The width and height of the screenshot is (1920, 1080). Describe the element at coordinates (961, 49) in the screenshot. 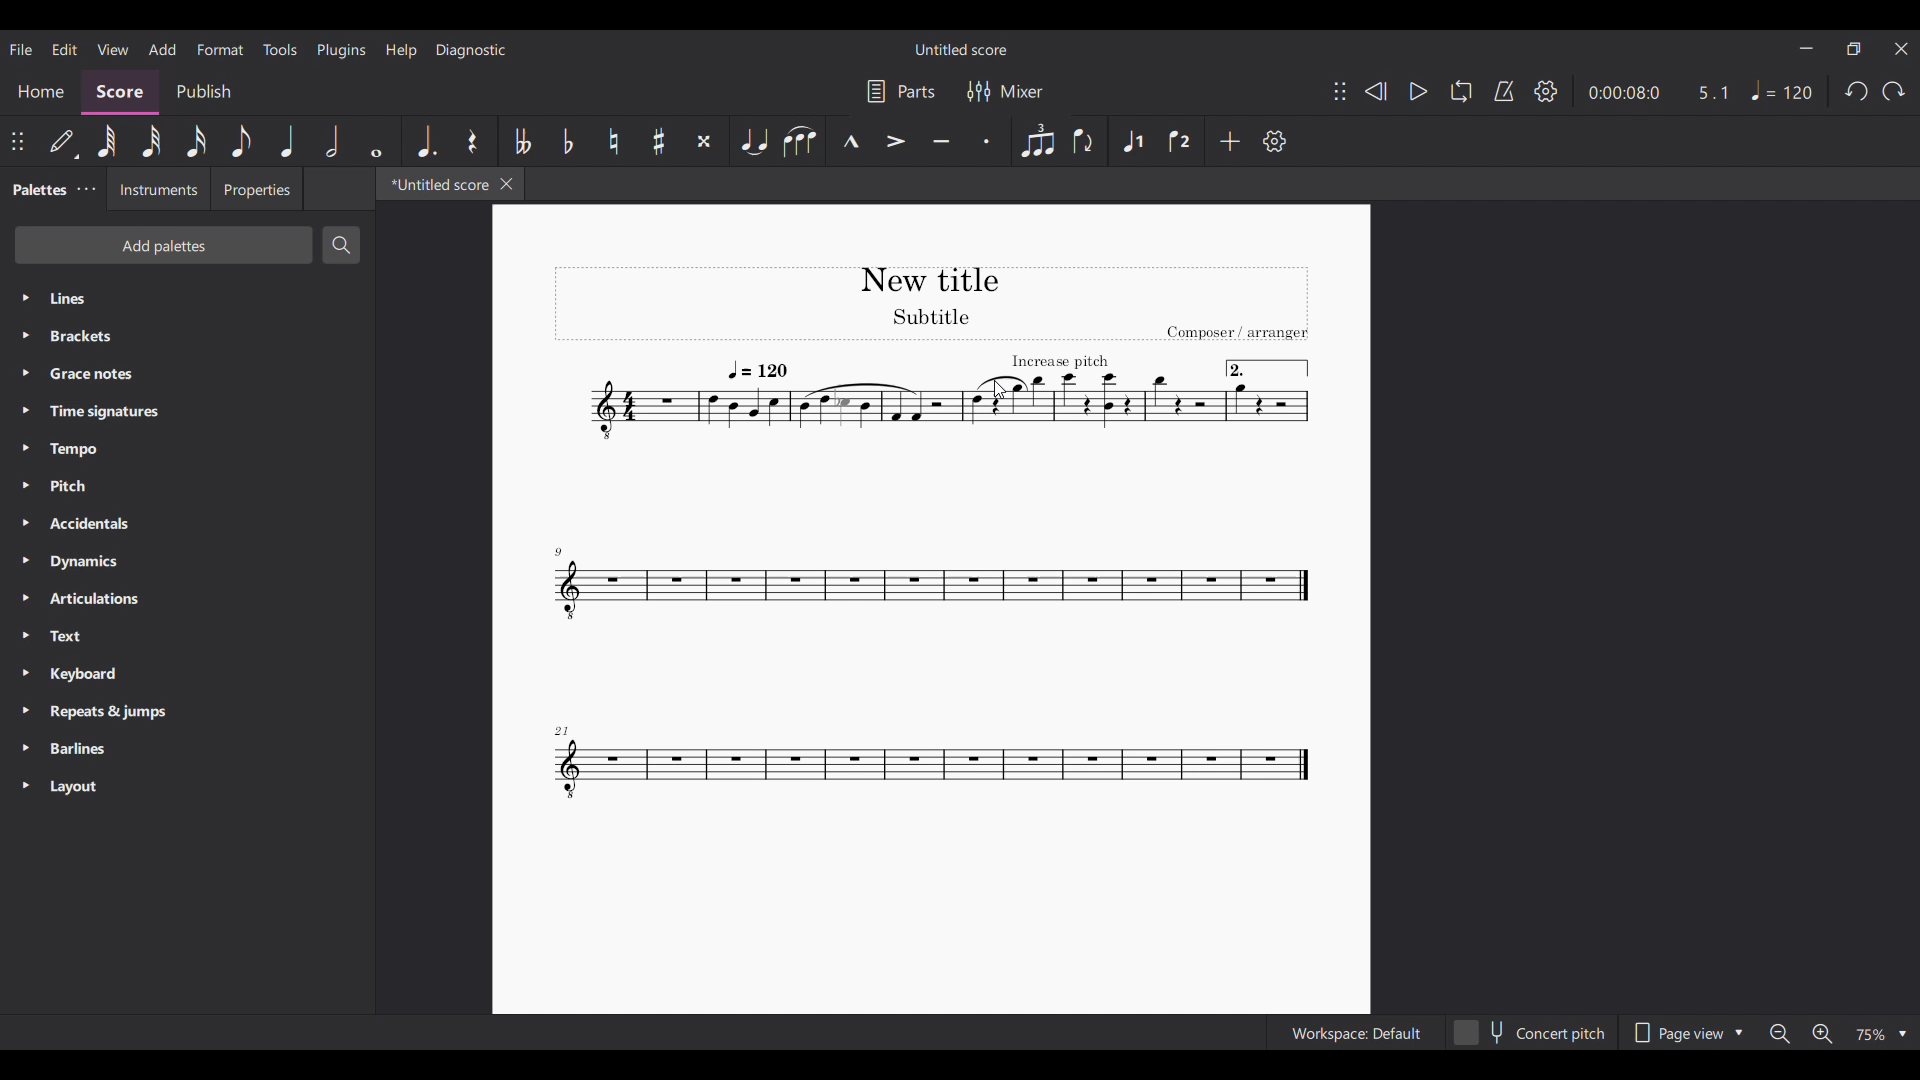

I see `Untitled score` at that location.